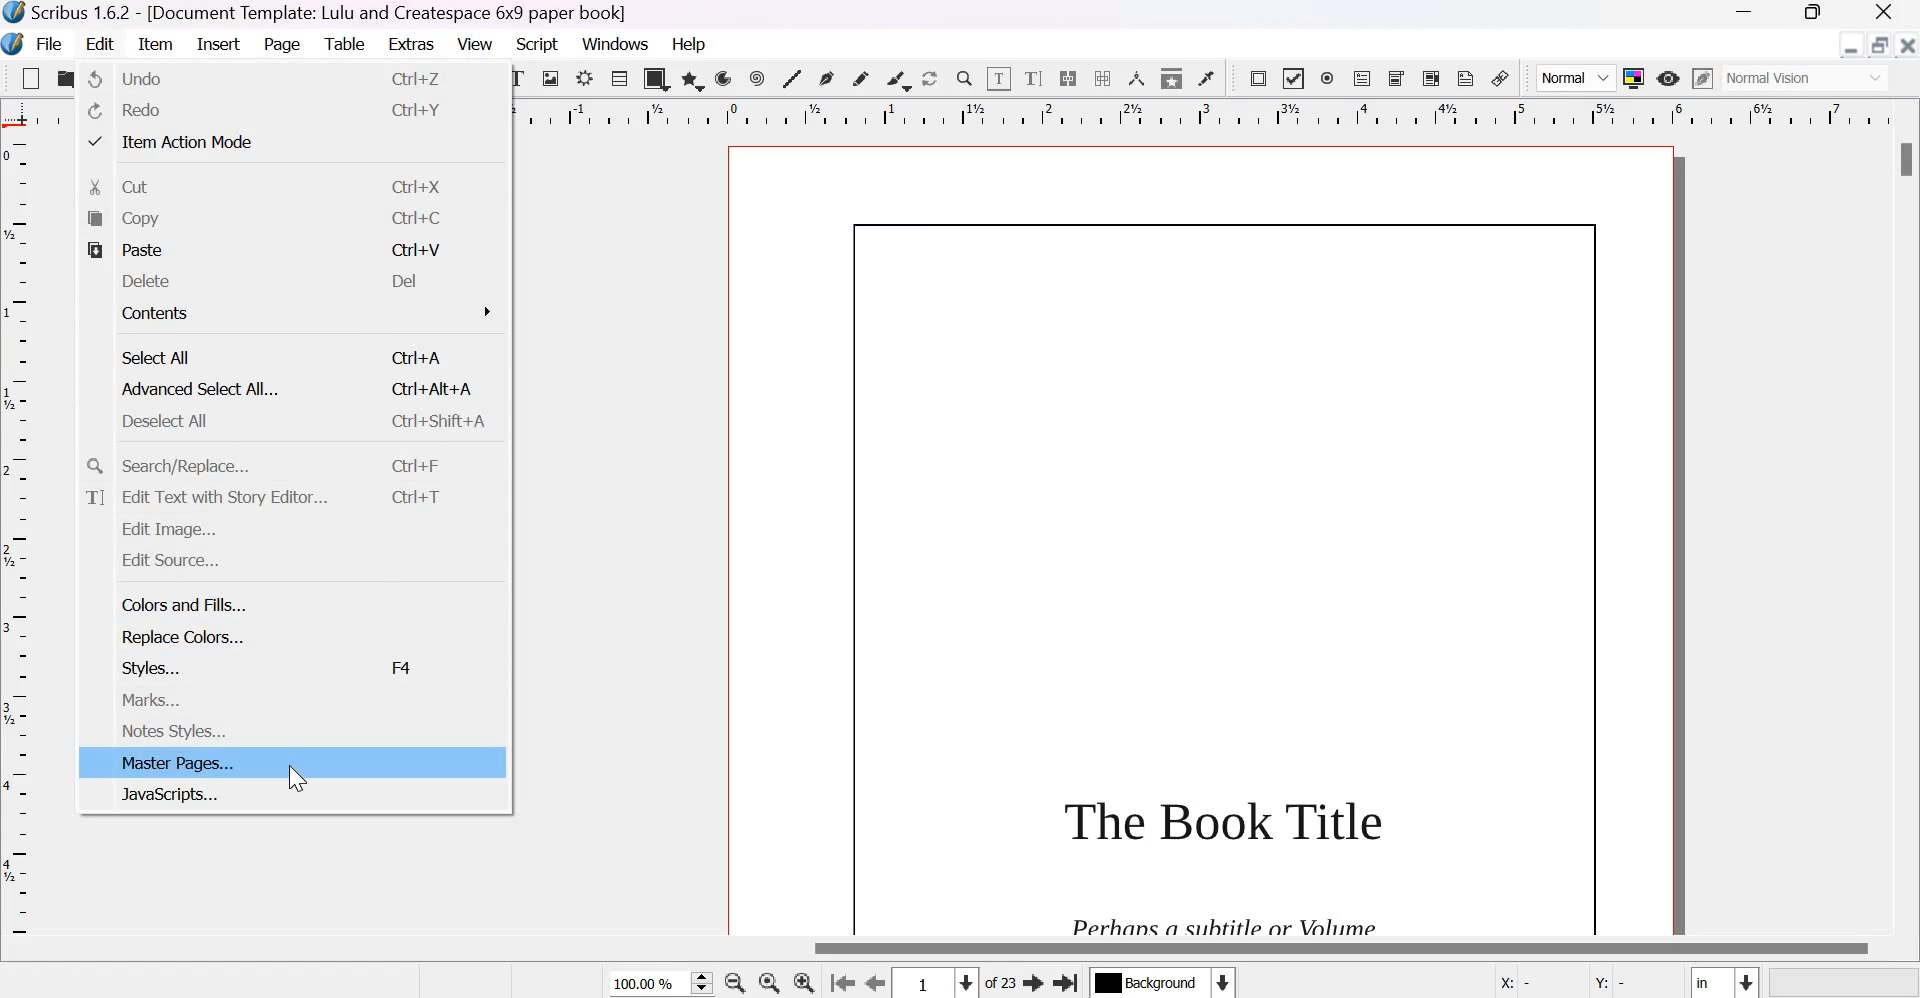 The width and height of the screenshot is (1920, 998). I want to click on Measurements, so click(1136, 80).